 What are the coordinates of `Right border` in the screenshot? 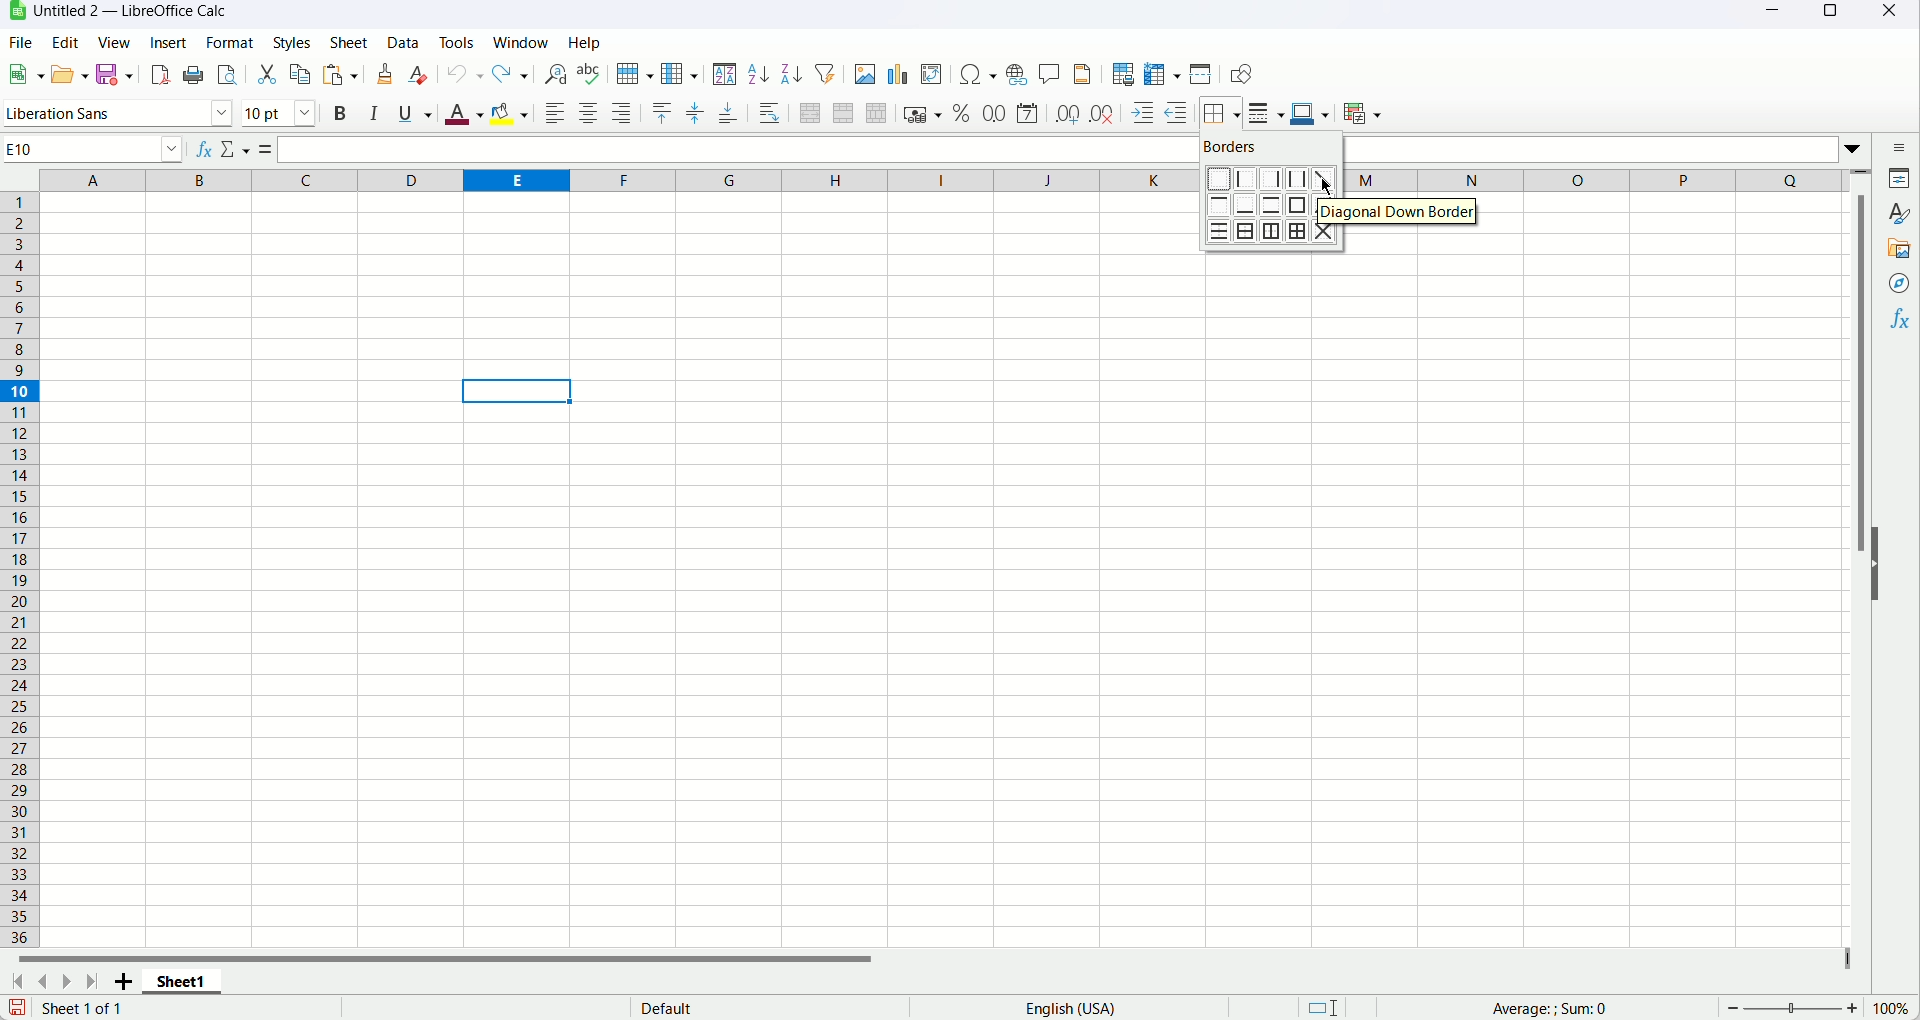 It's located at (1272, 179).